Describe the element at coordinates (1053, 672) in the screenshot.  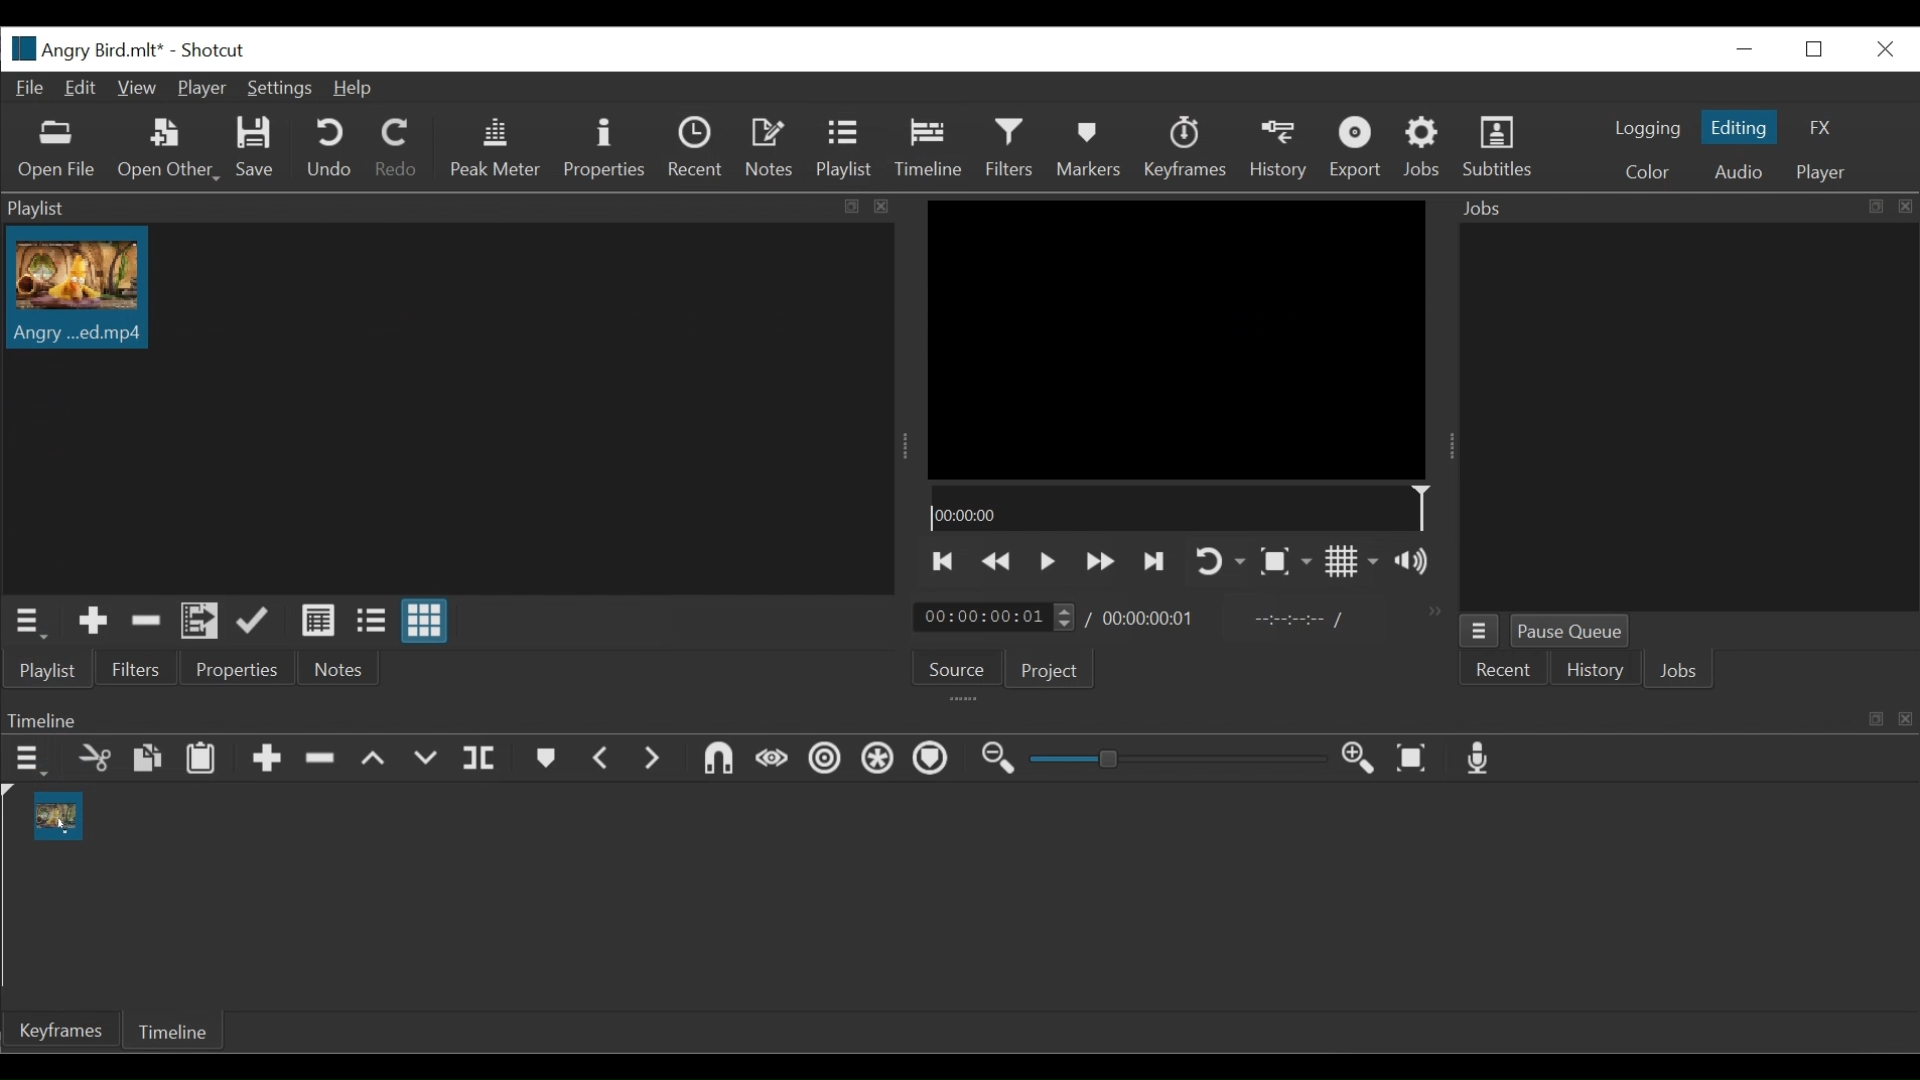
I see `Project` at that location.